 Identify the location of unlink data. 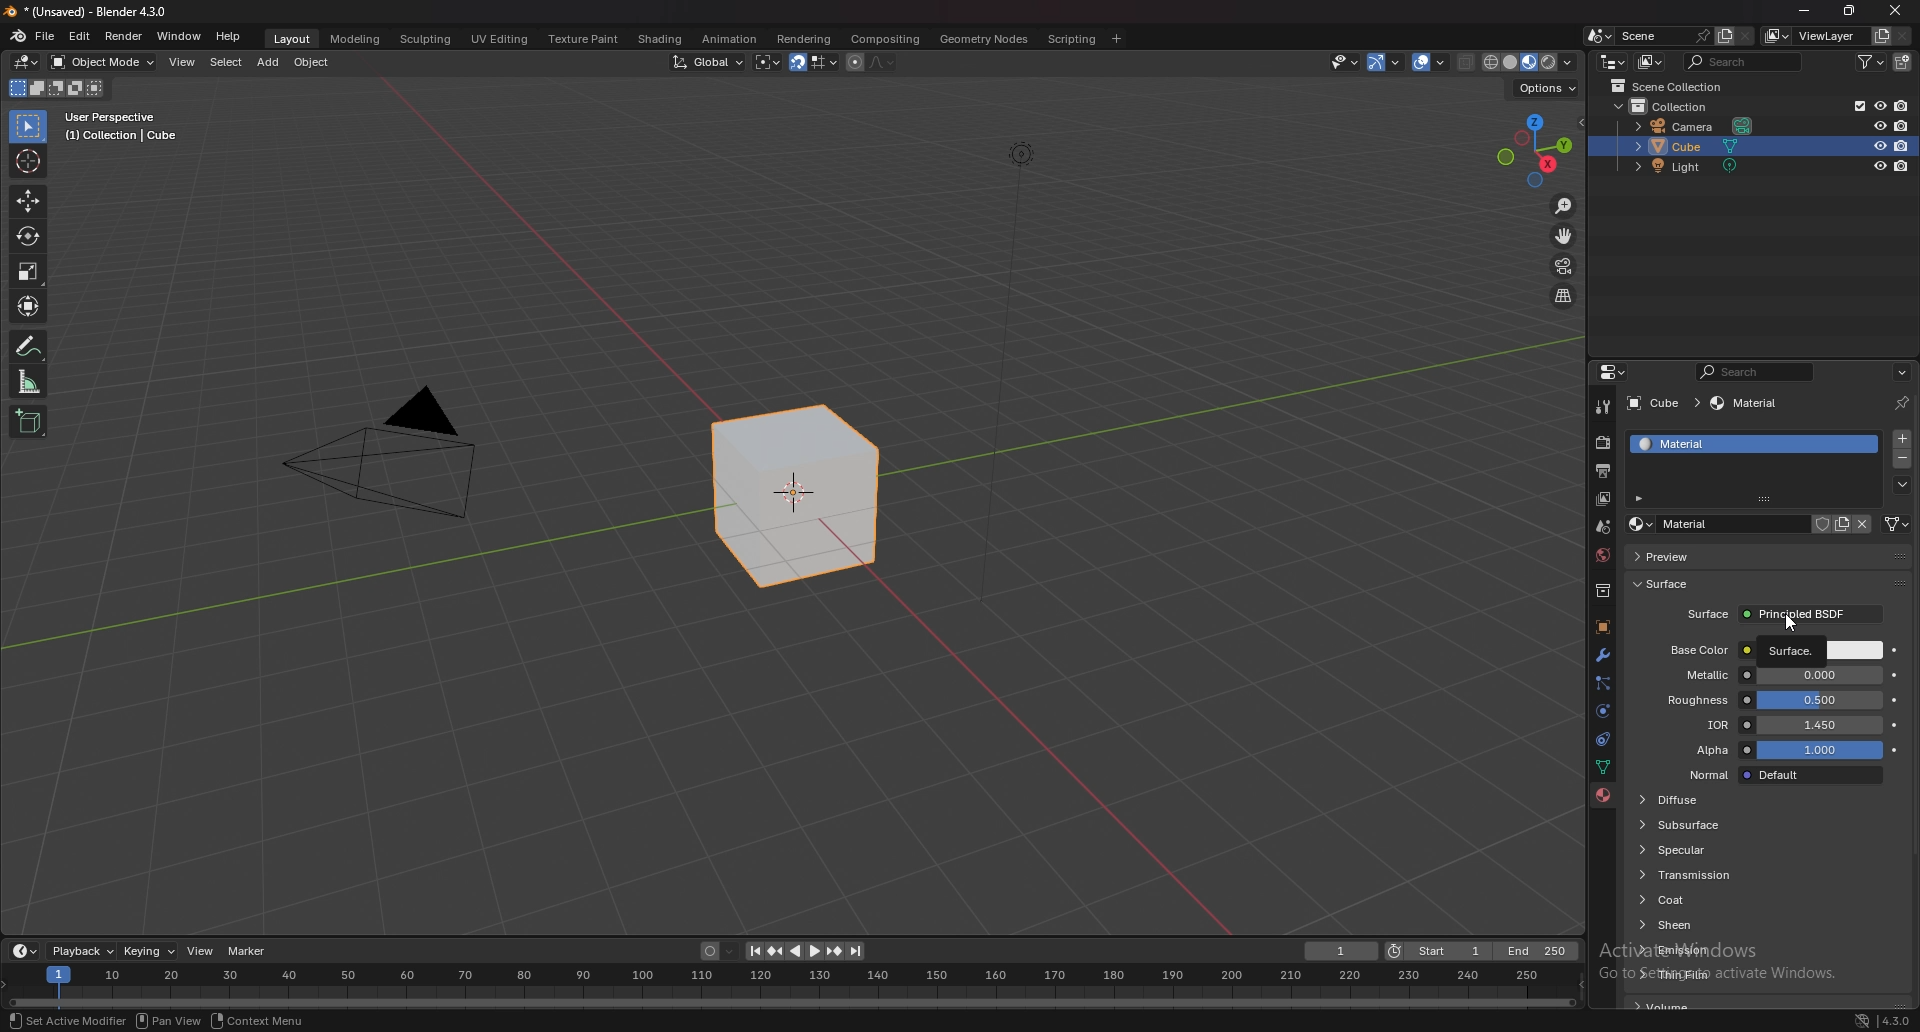
(1863, 524).